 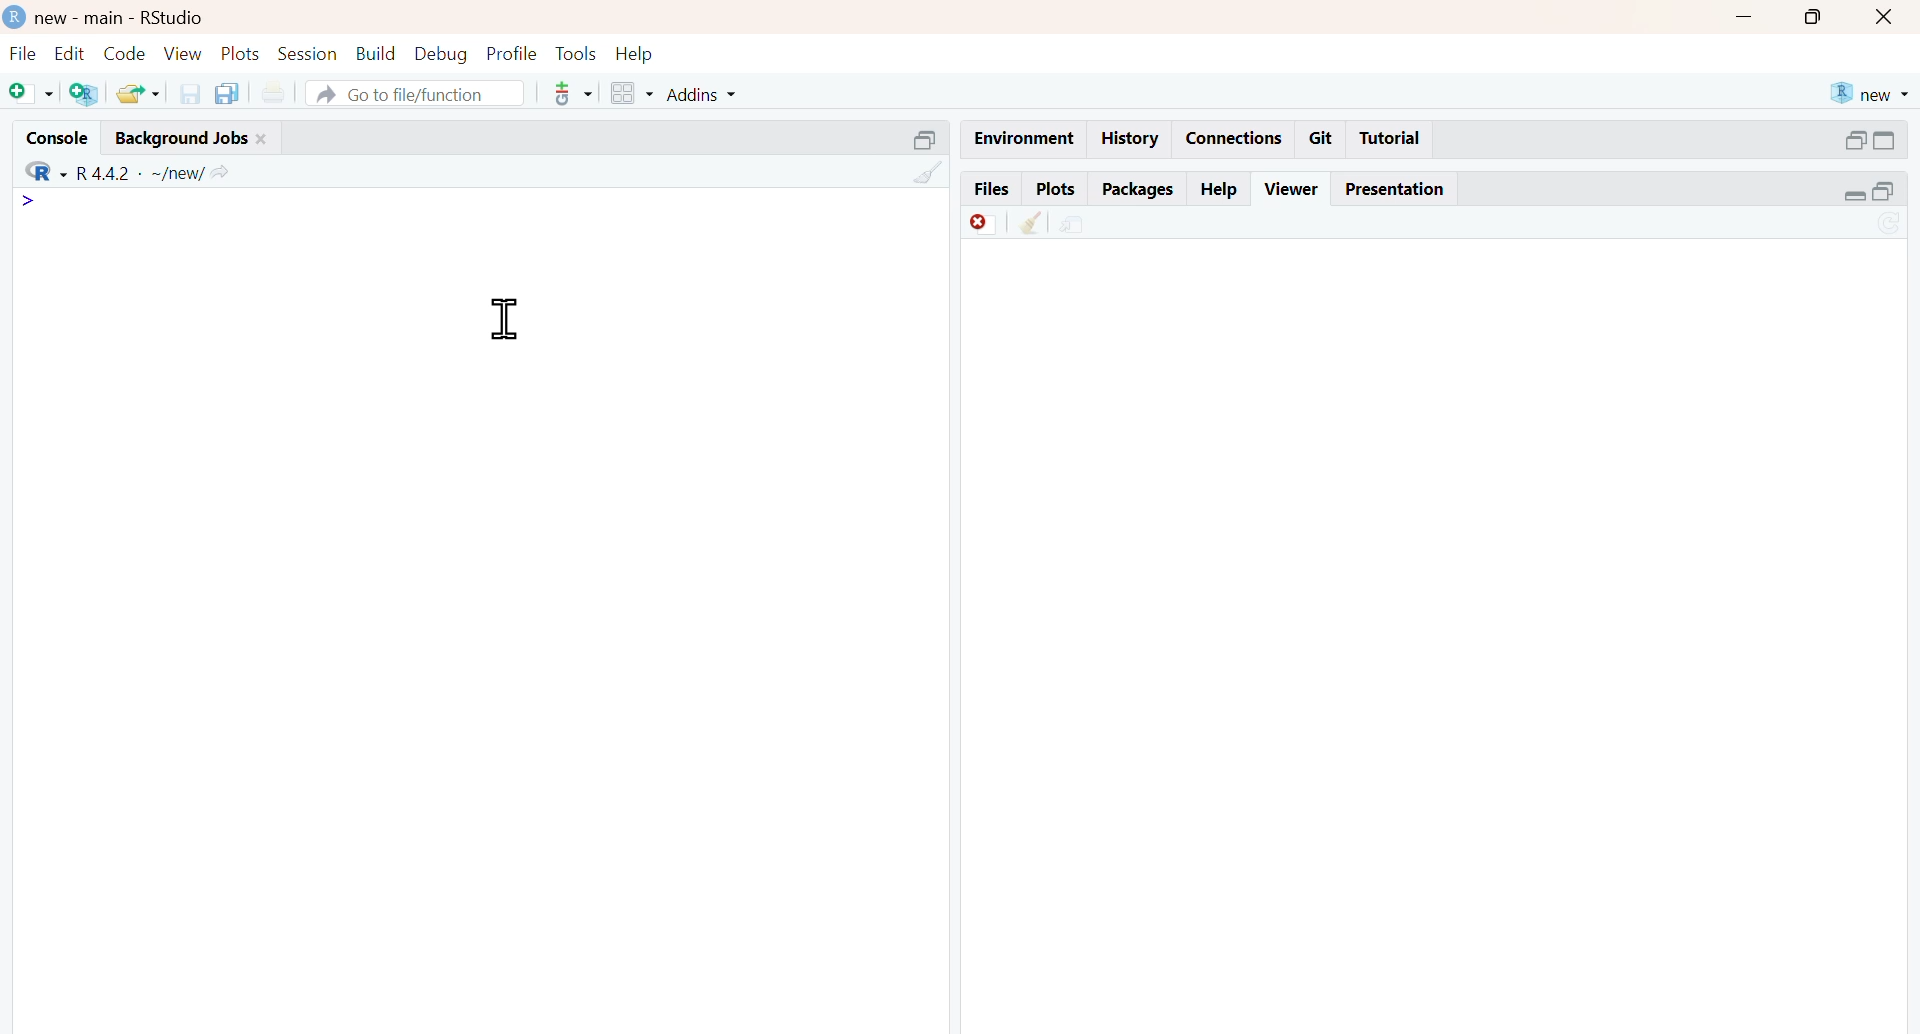 I want to click on Sync, so click(x=1890, y=225).